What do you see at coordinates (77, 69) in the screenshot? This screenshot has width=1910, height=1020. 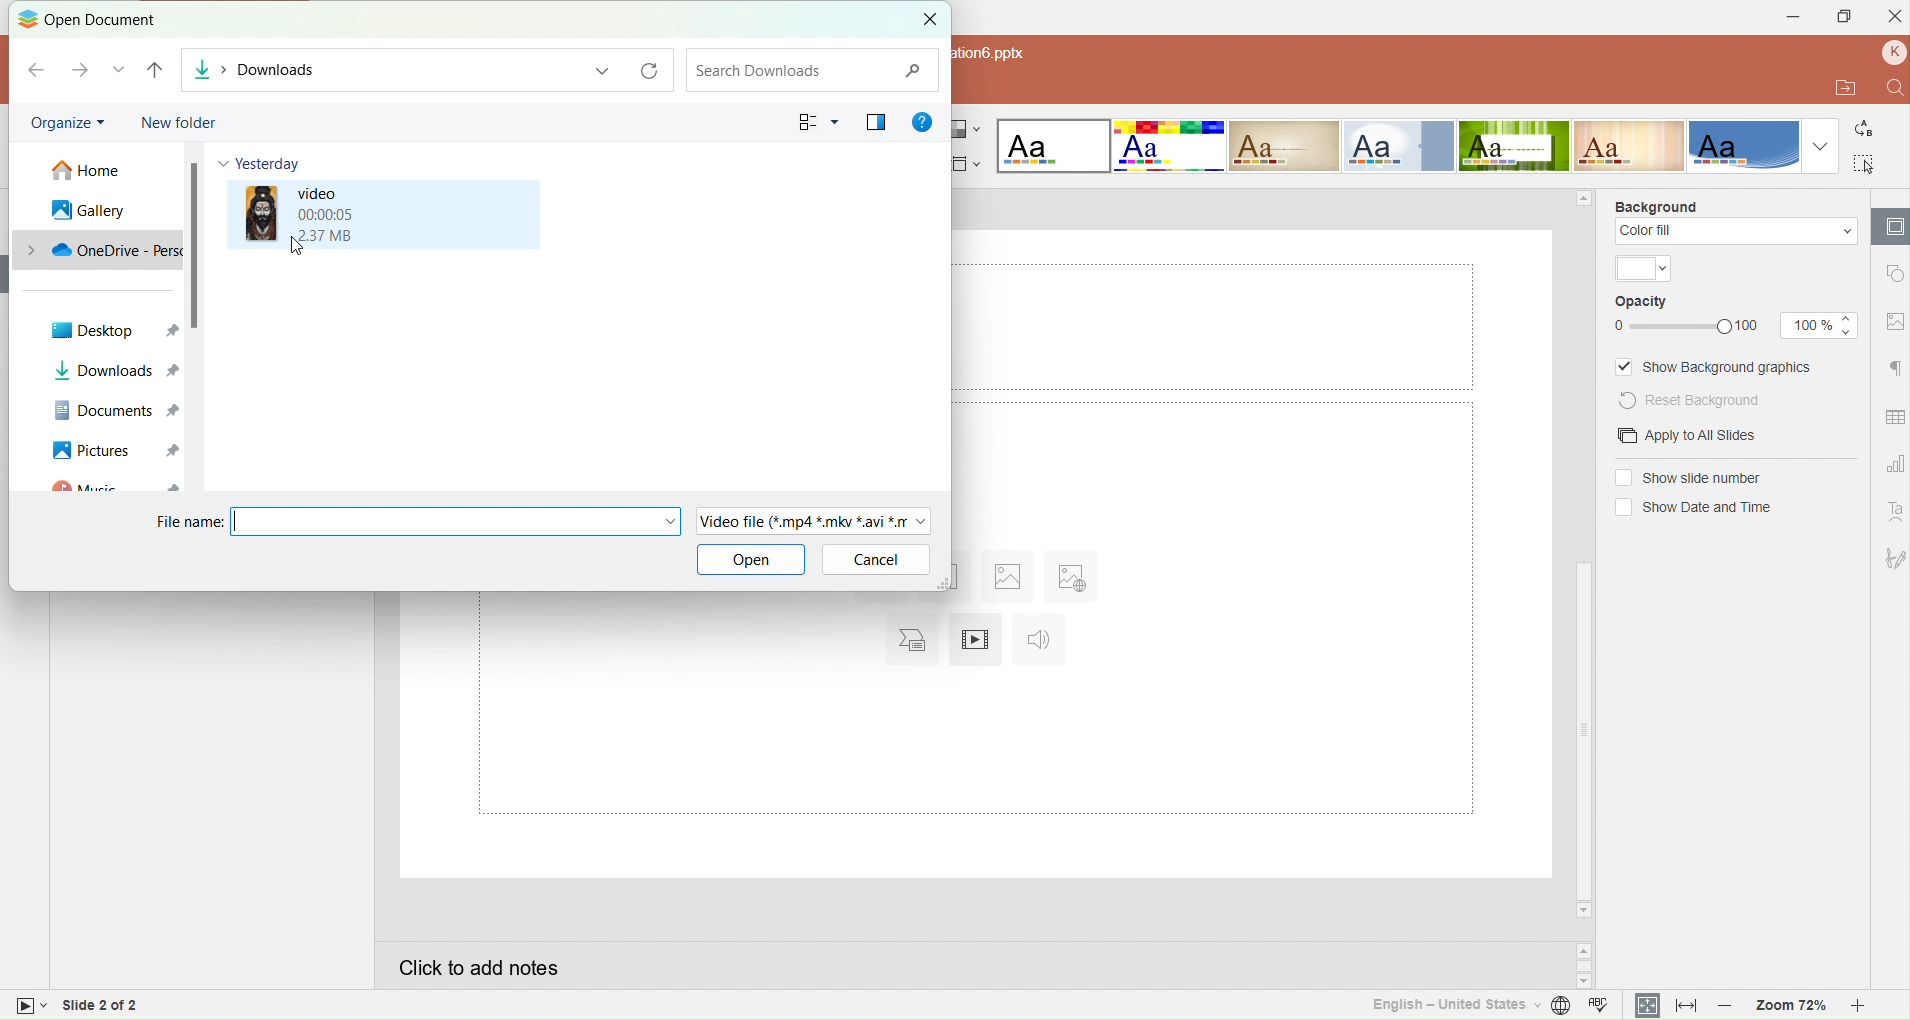 I see `Forward` at bounding box center [77, 69].